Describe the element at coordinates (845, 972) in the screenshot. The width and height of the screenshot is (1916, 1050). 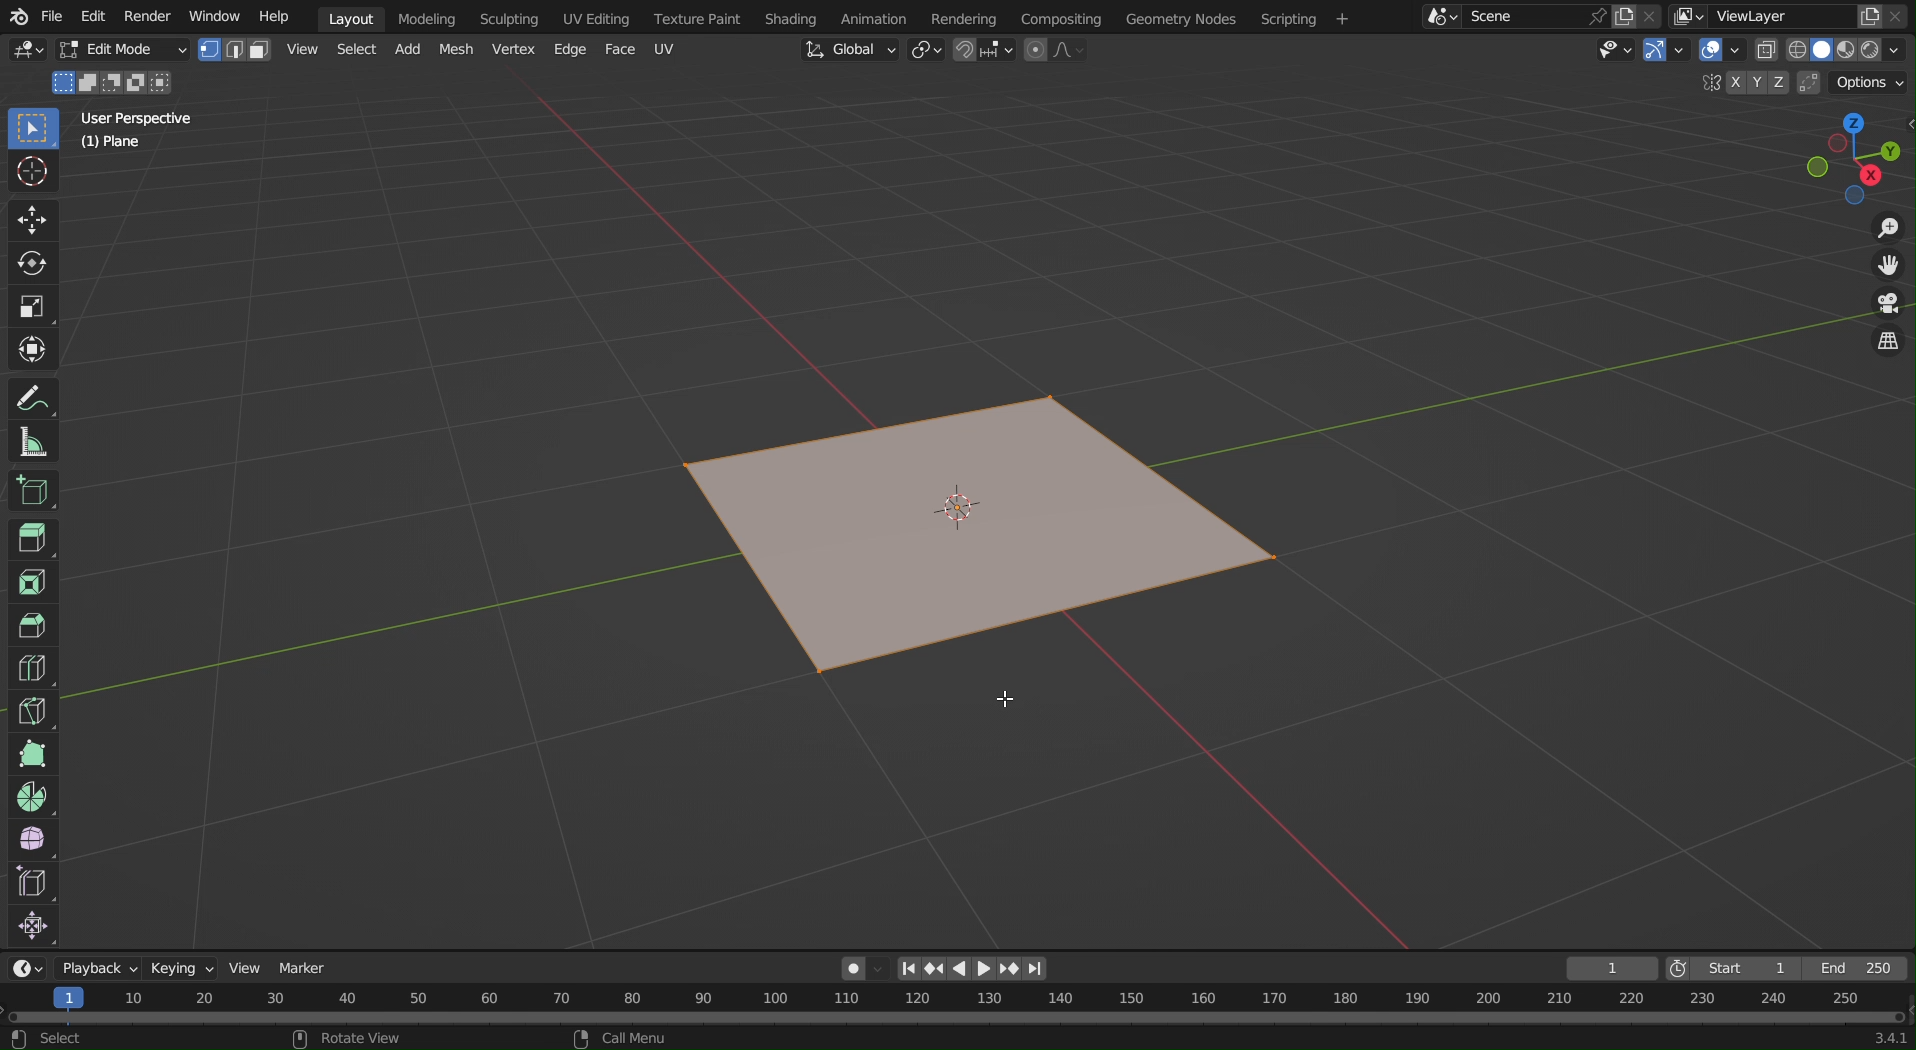
I see `Auto Keying` at that location.